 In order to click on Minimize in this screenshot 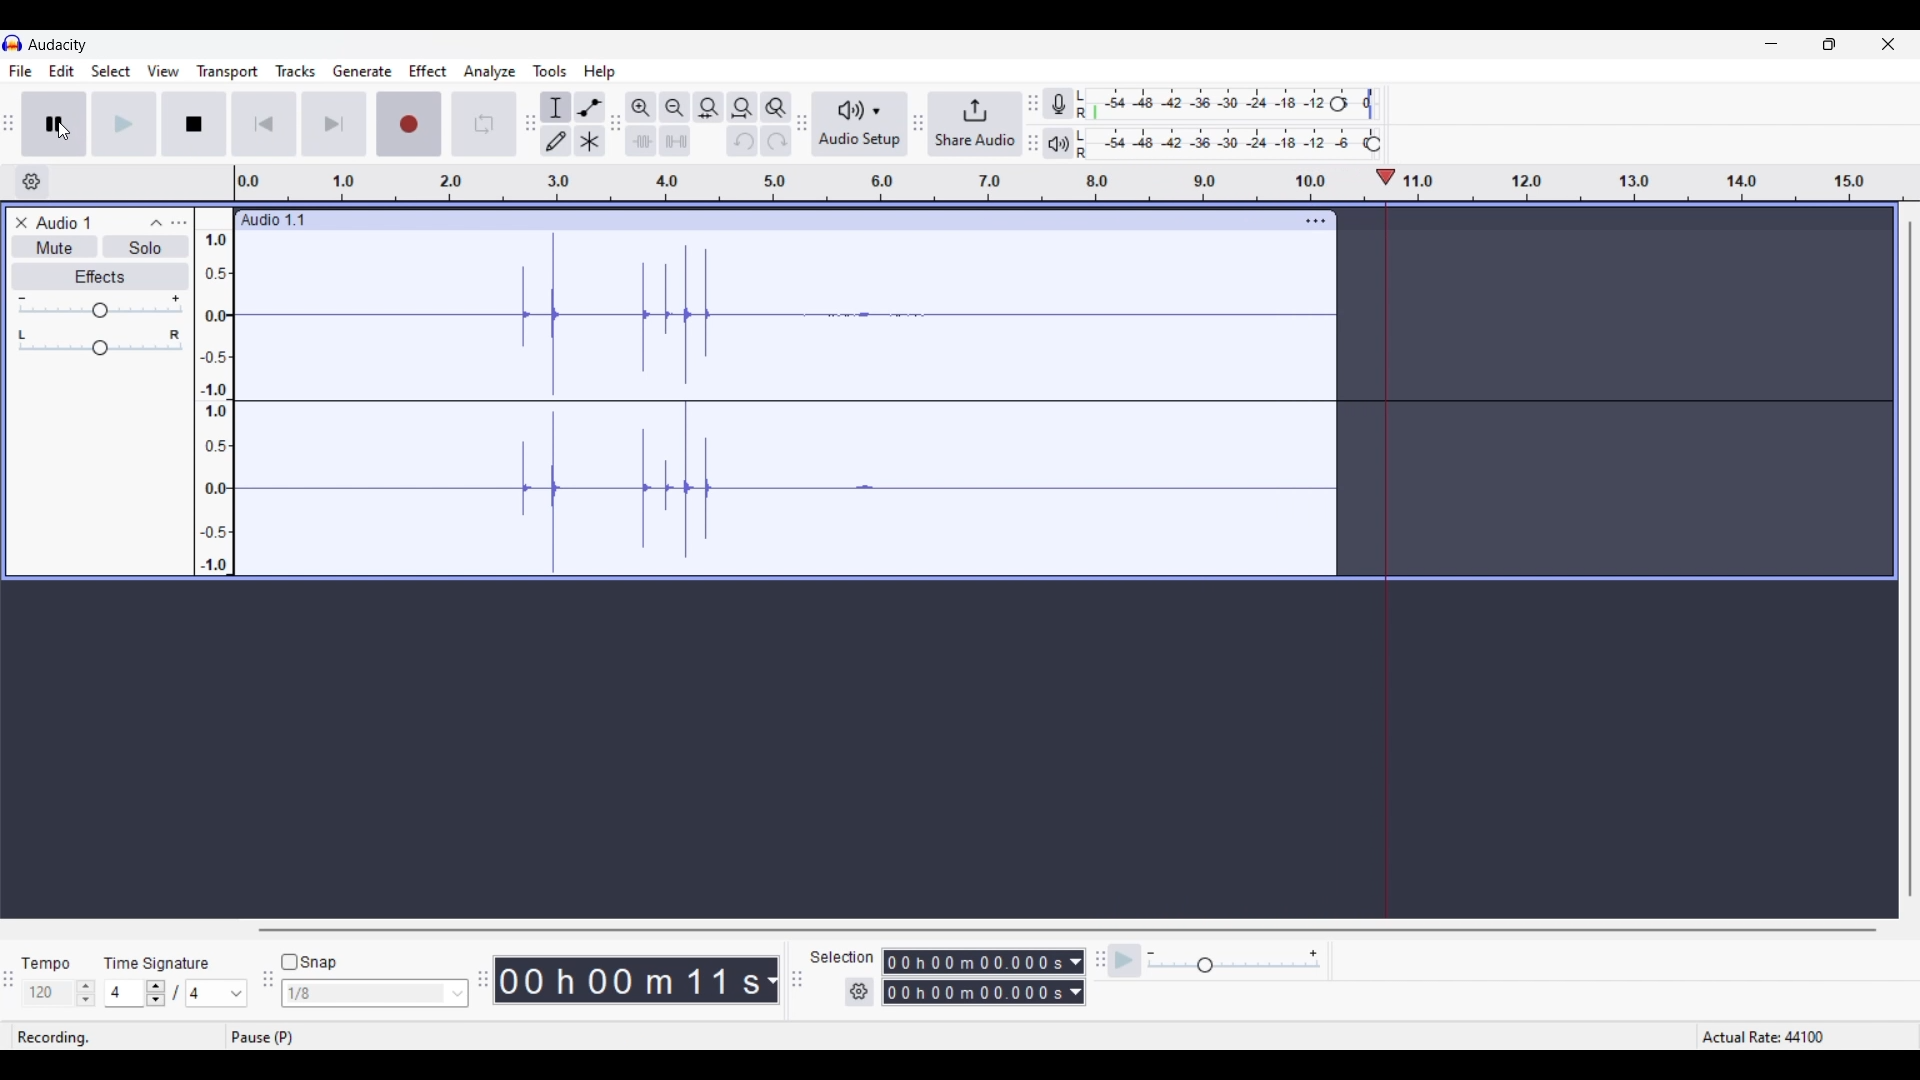, I will do `click(1771, 43)`.